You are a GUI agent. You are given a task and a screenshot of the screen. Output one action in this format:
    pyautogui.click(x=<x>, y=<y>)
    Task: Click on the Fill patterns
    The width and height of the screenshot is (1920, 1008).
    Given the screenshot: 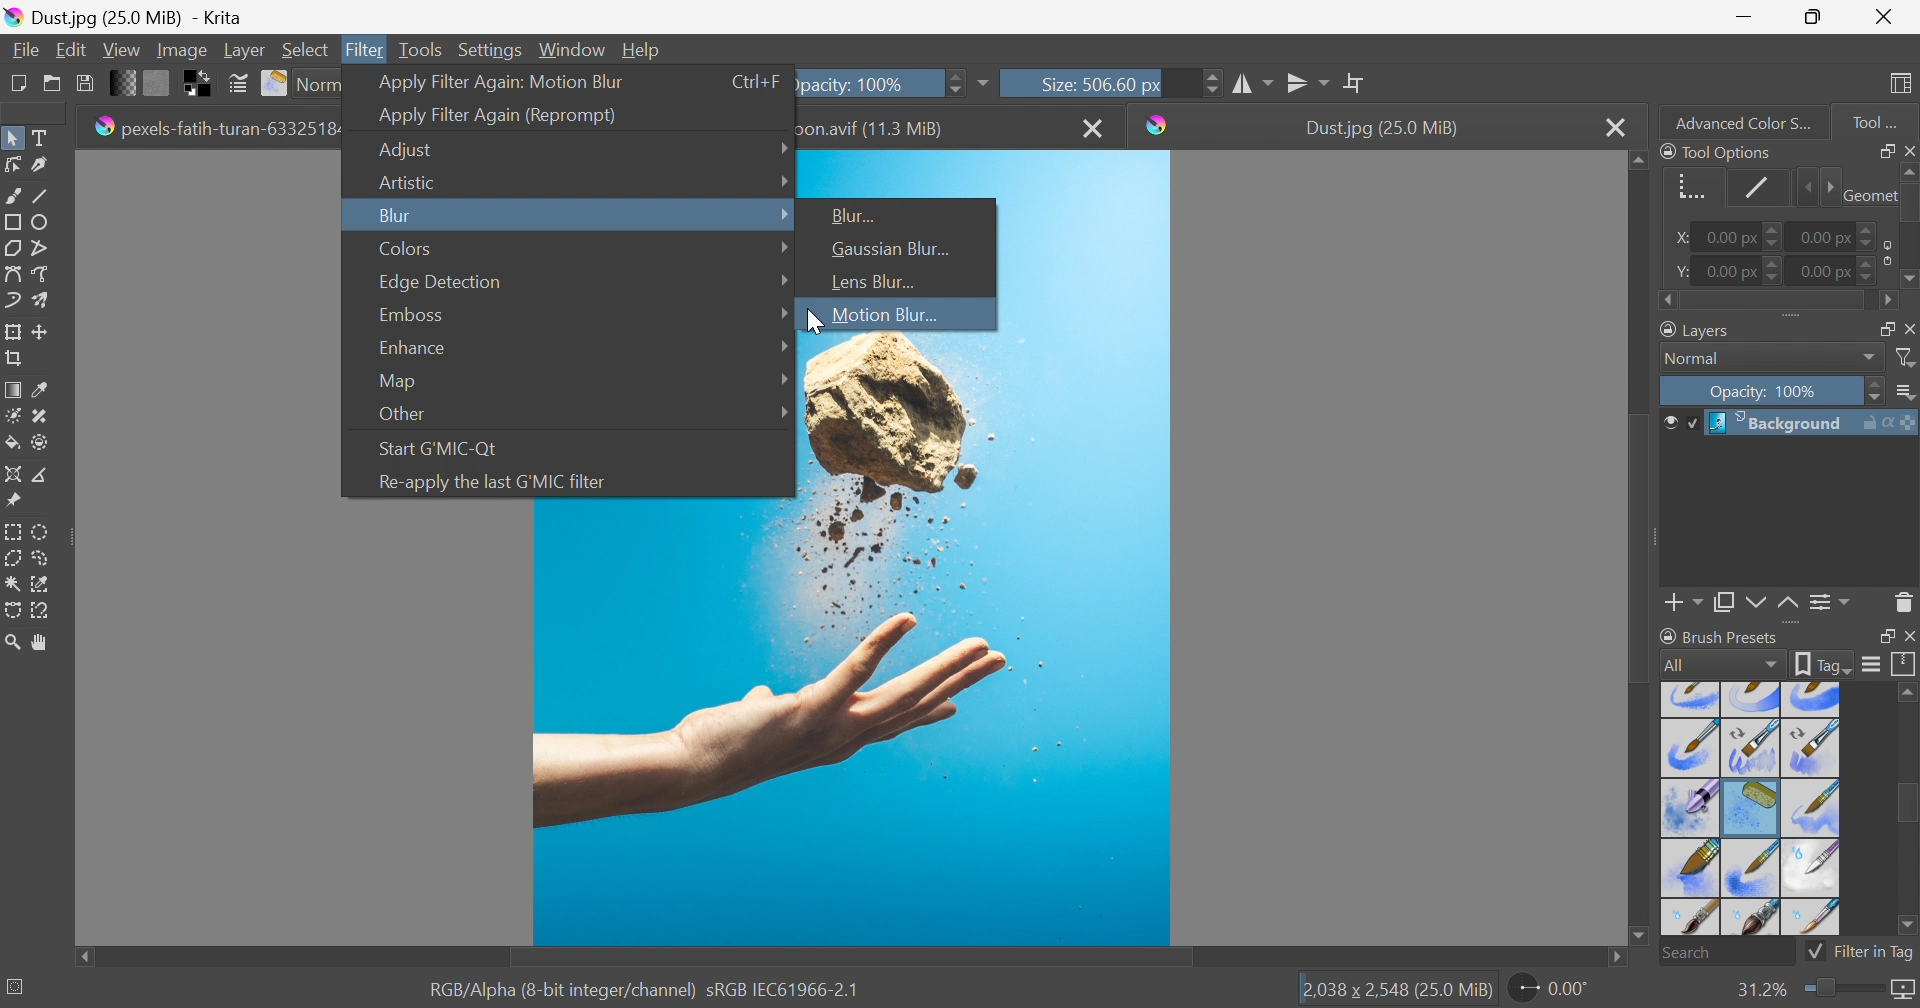 What is the action you would take?
    pyautogui.click(x=157, y=81)
    